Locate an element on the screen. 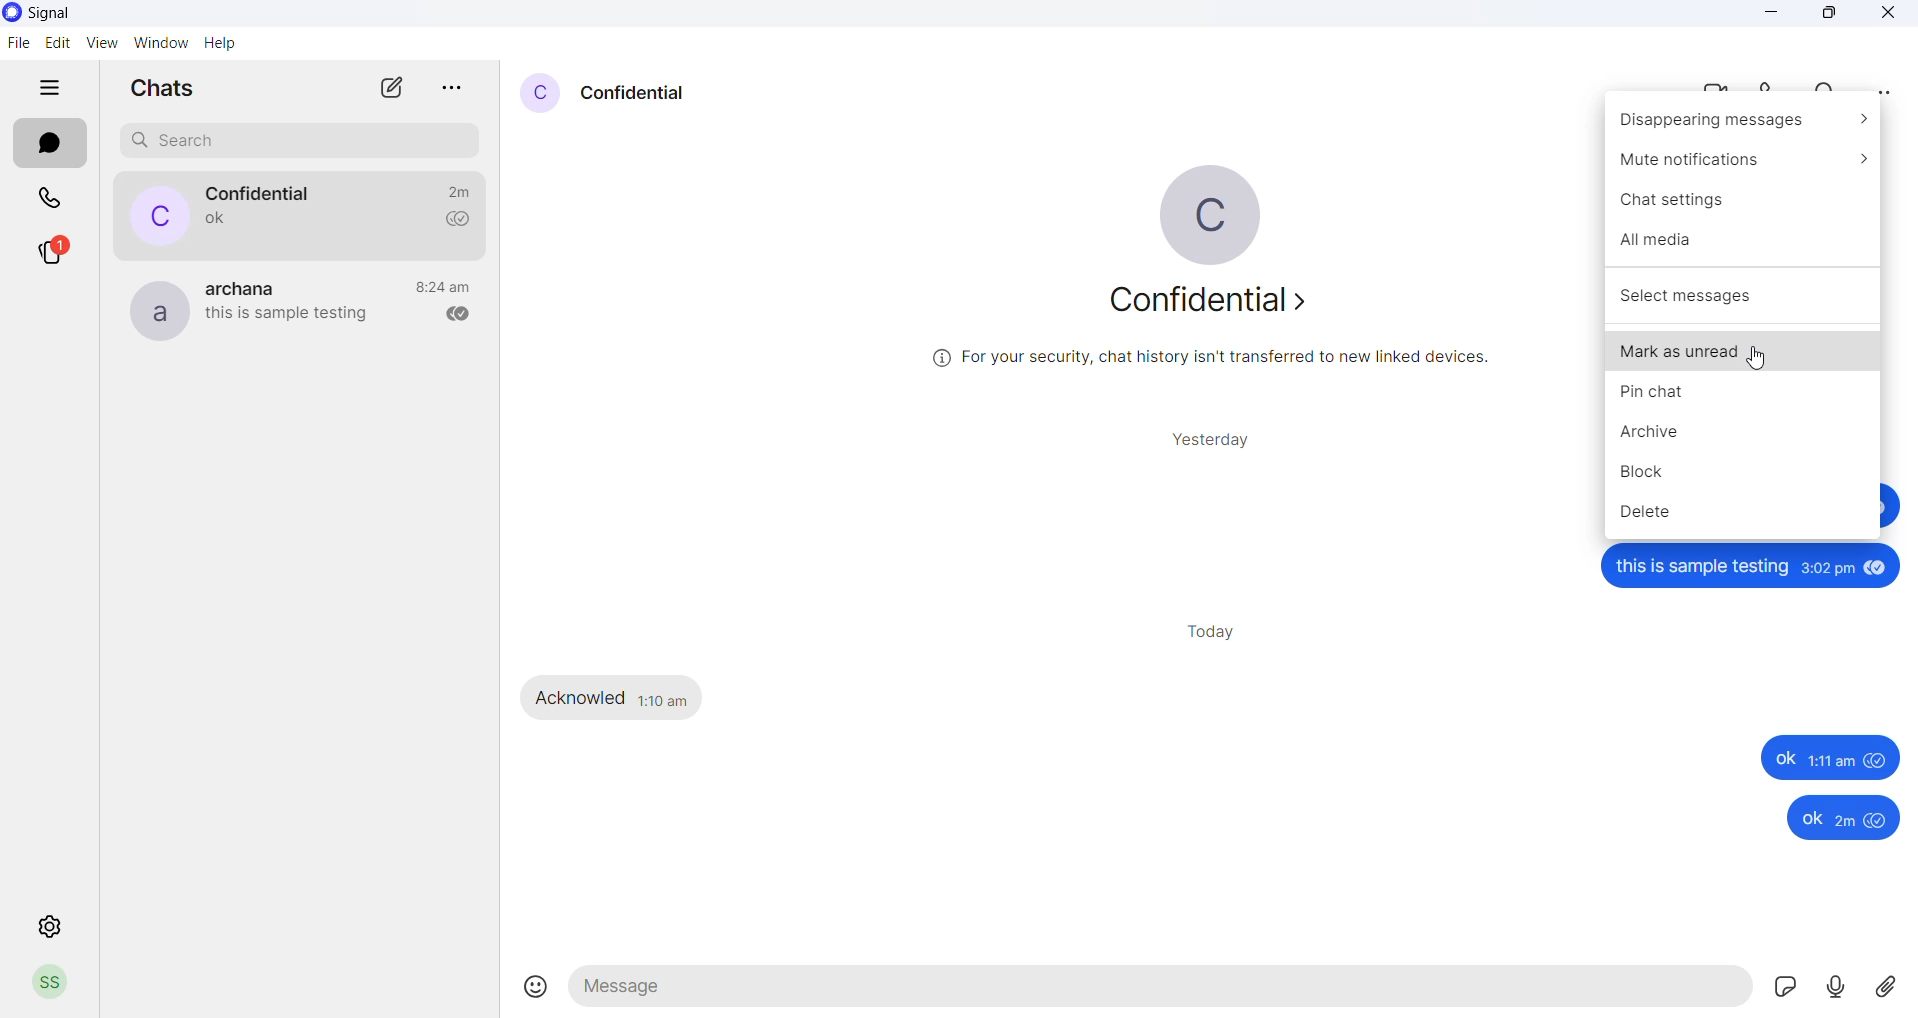 The height and width of the screenshot is (1018, 1918). All media is located at coordinates (1739, 238).